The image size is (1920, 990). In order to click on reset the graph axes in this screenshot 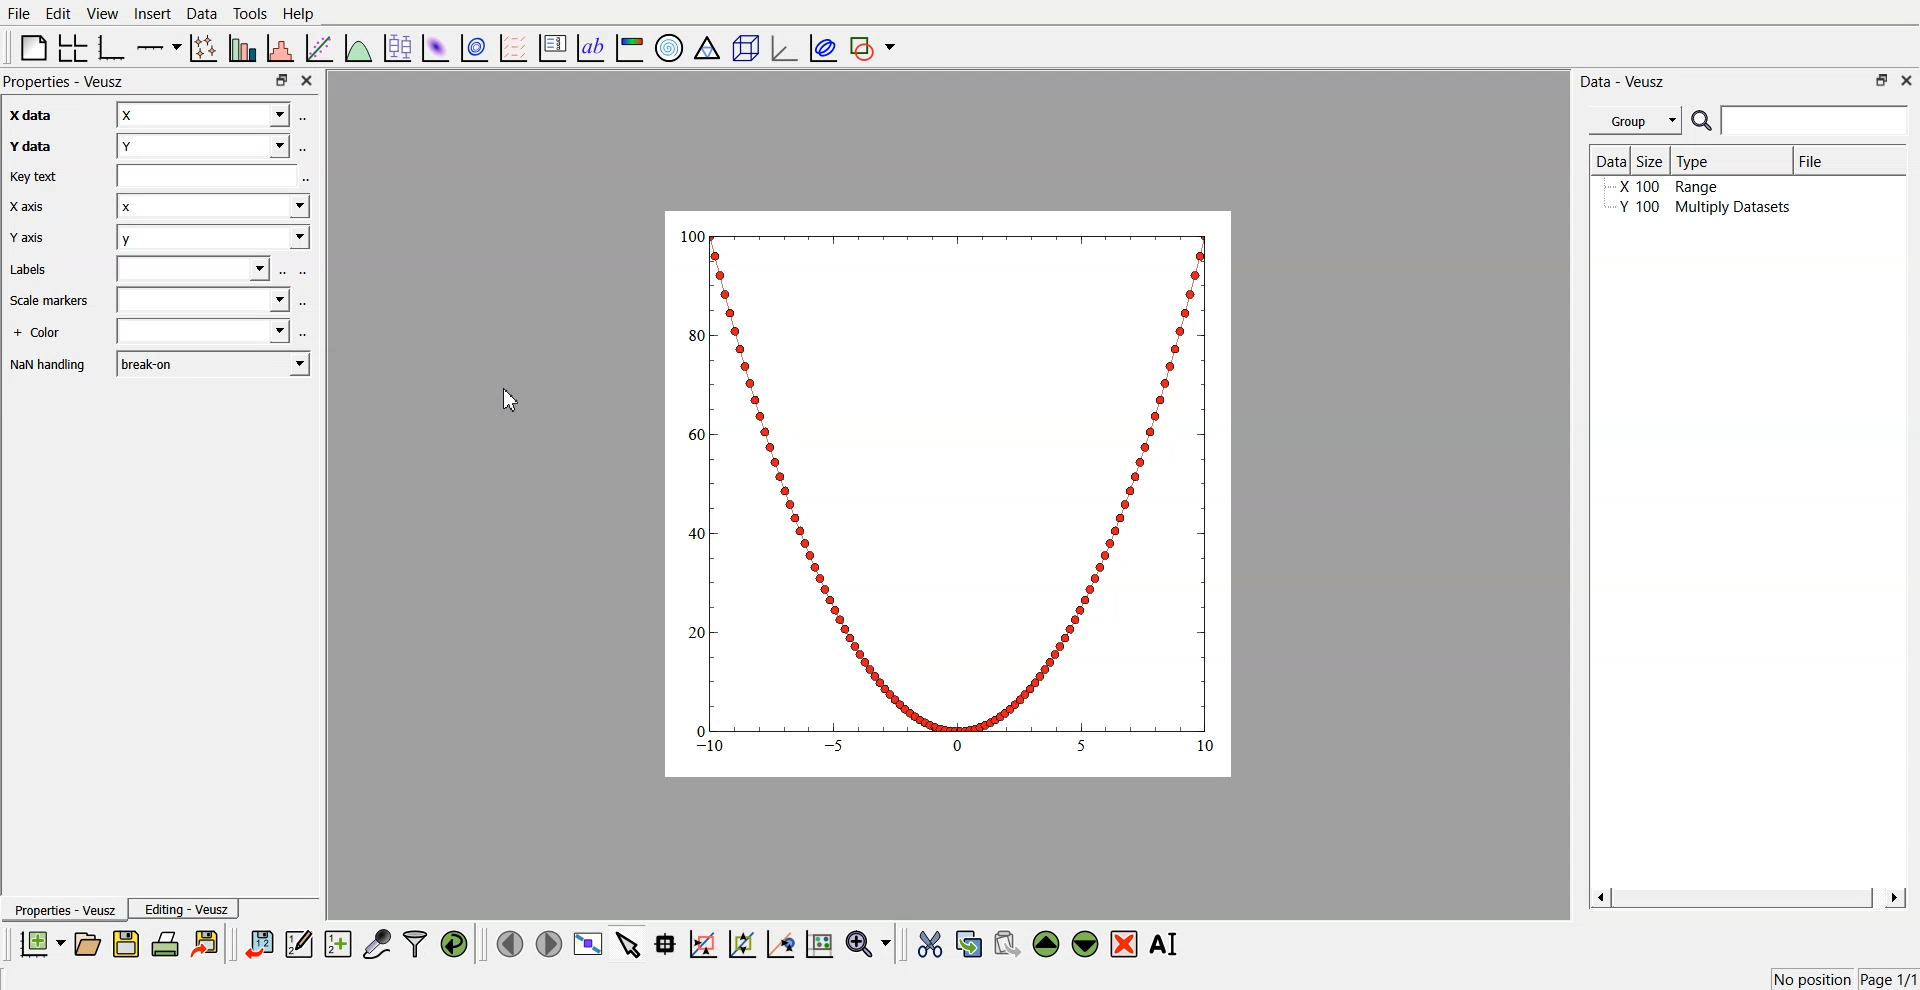, I will do `click(819, 945)`.